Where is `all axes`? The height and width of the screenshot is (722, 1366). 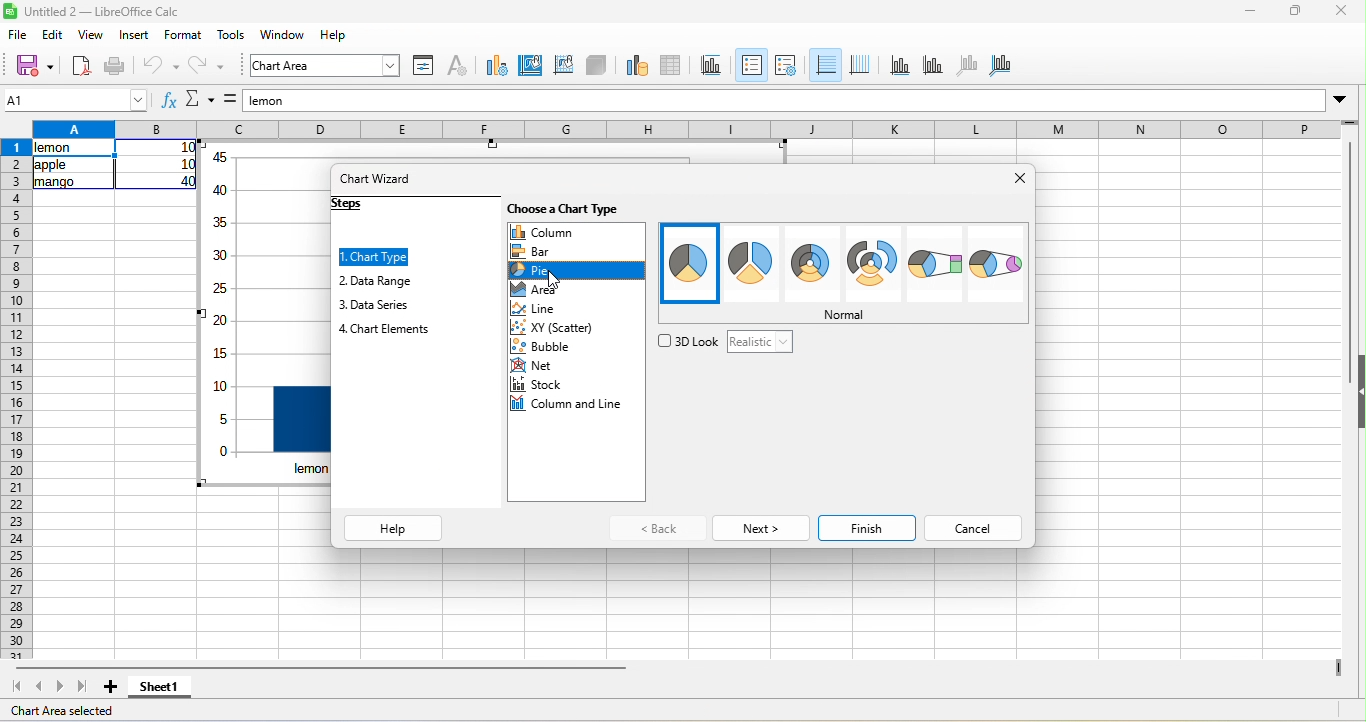
all axes is located at coordinates (1004, 67).